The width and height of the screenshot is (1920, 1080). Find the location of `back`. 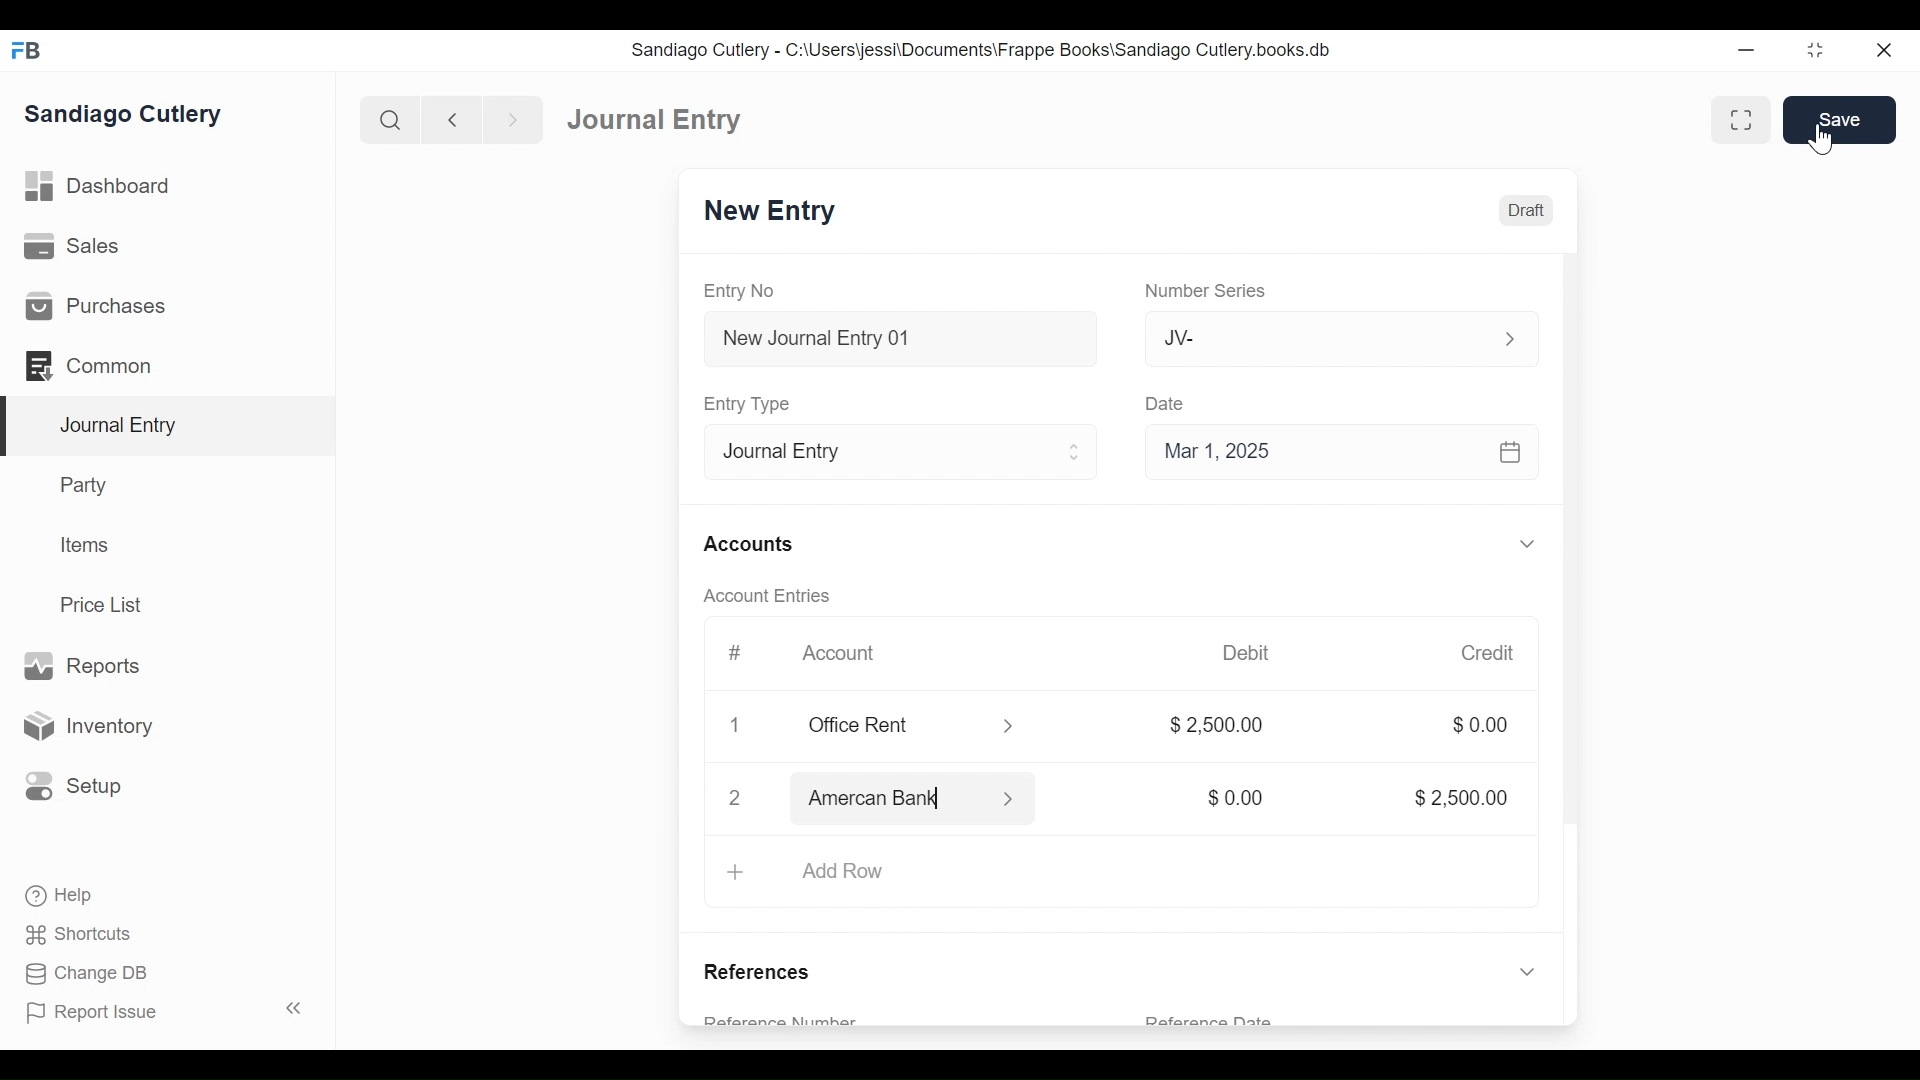

back is located at coordinates (452, 118).